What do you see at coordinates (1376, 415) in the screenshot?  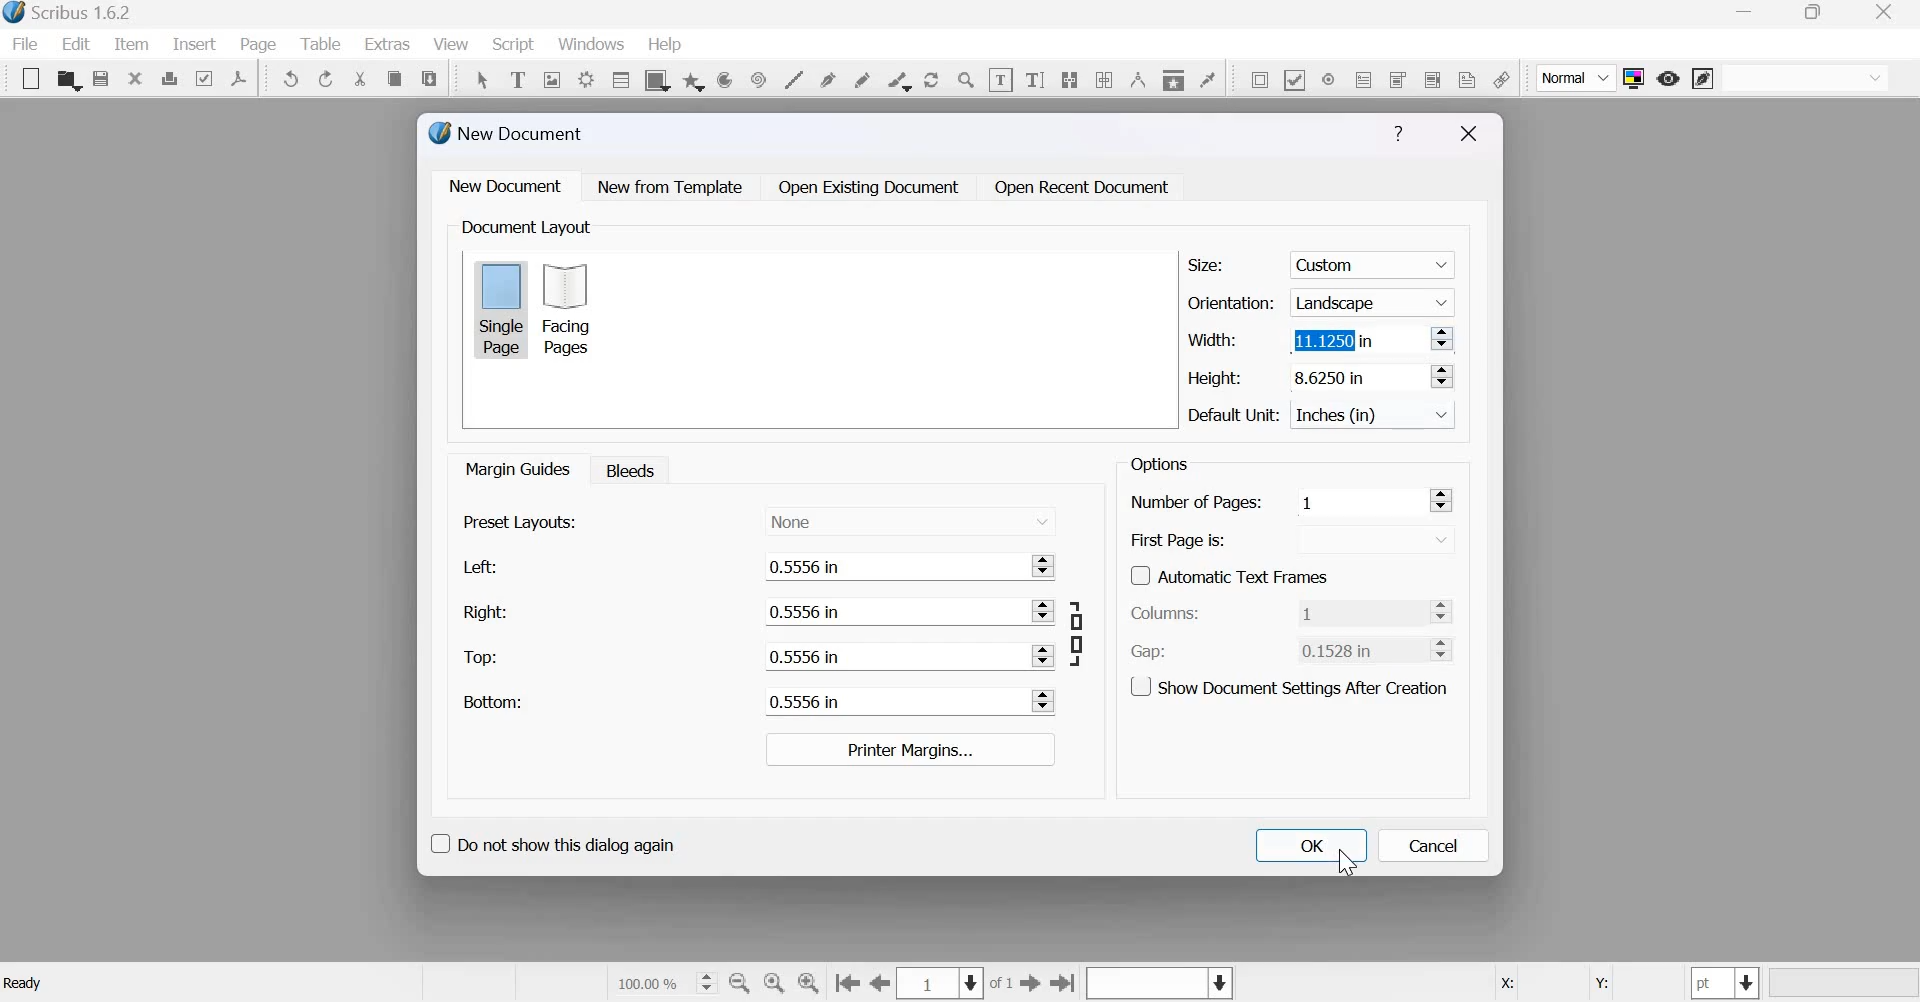 I see `Inches (in)` at bounding box center [1376, 415].